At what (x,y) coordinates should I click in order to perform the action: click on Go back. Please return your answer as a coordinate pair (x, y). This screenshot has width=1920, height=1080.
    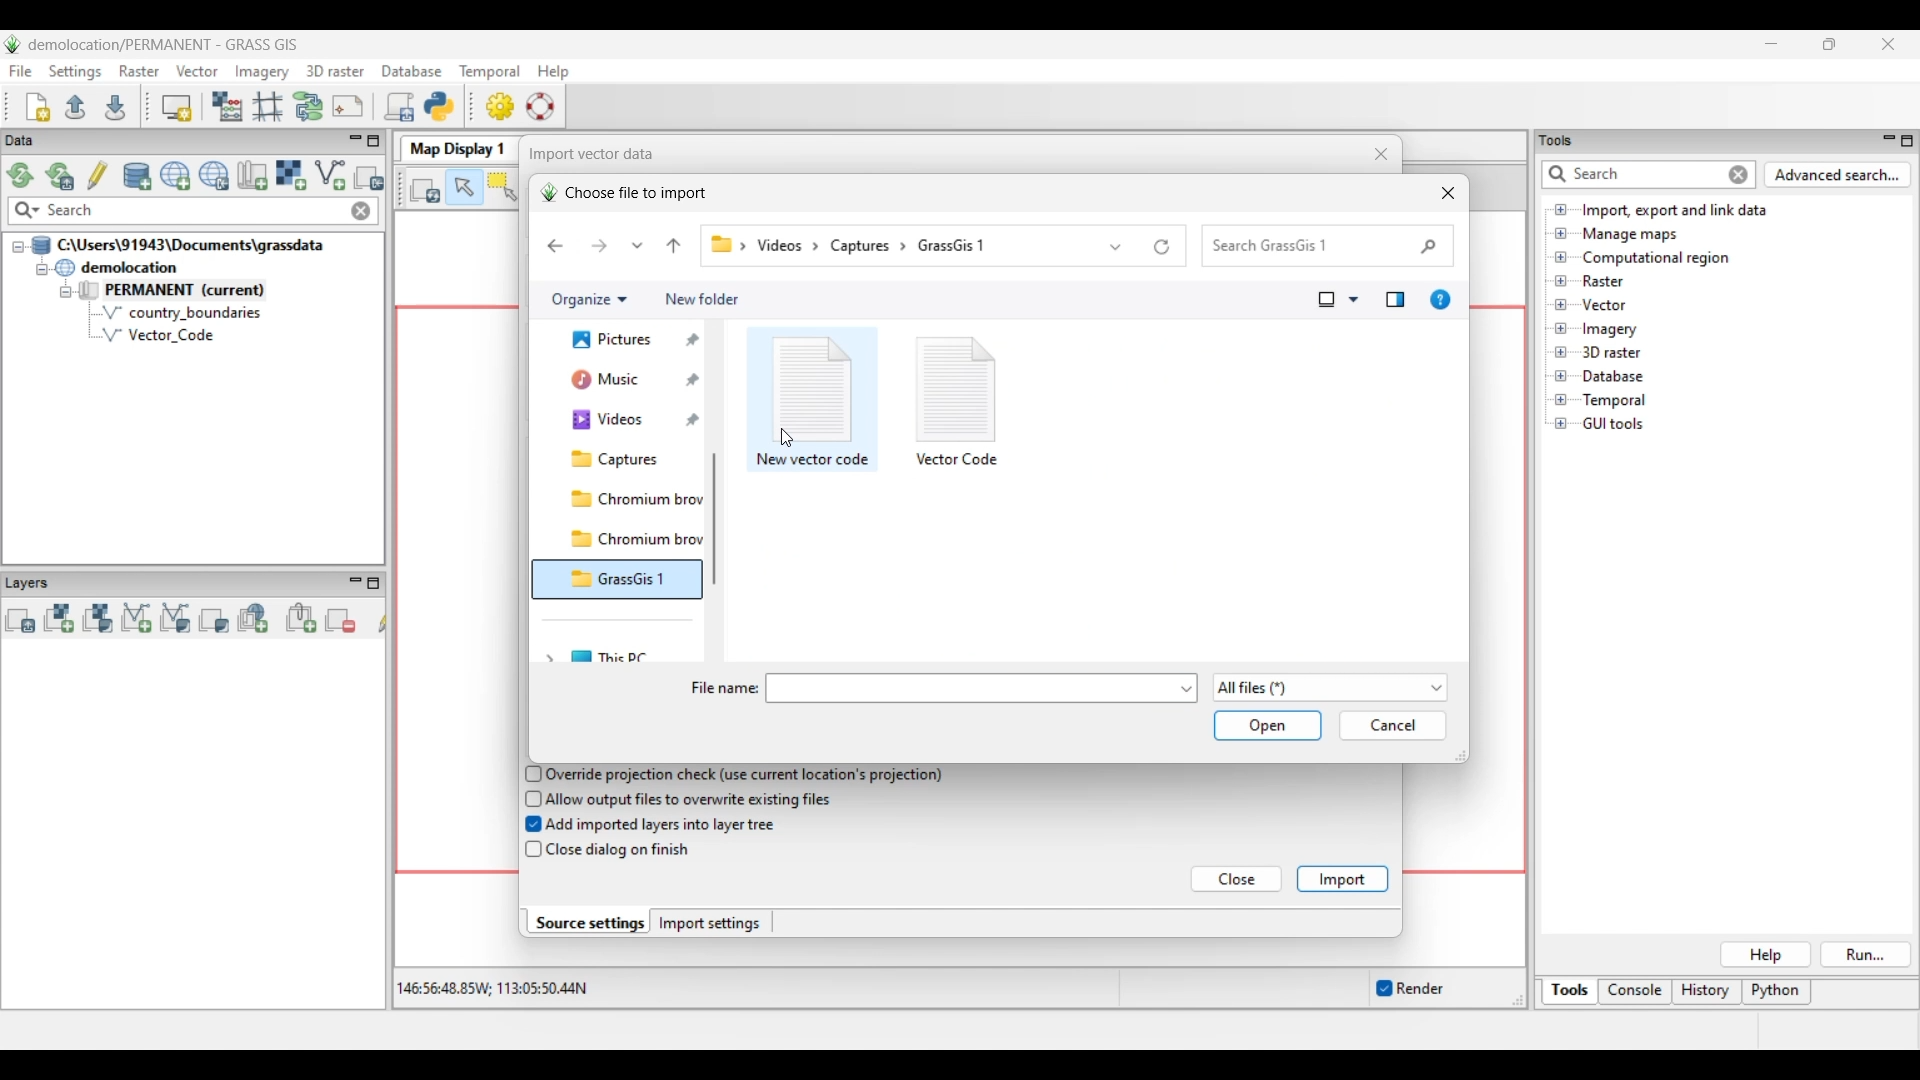
    Looking at the image, I should click on (555, 246).